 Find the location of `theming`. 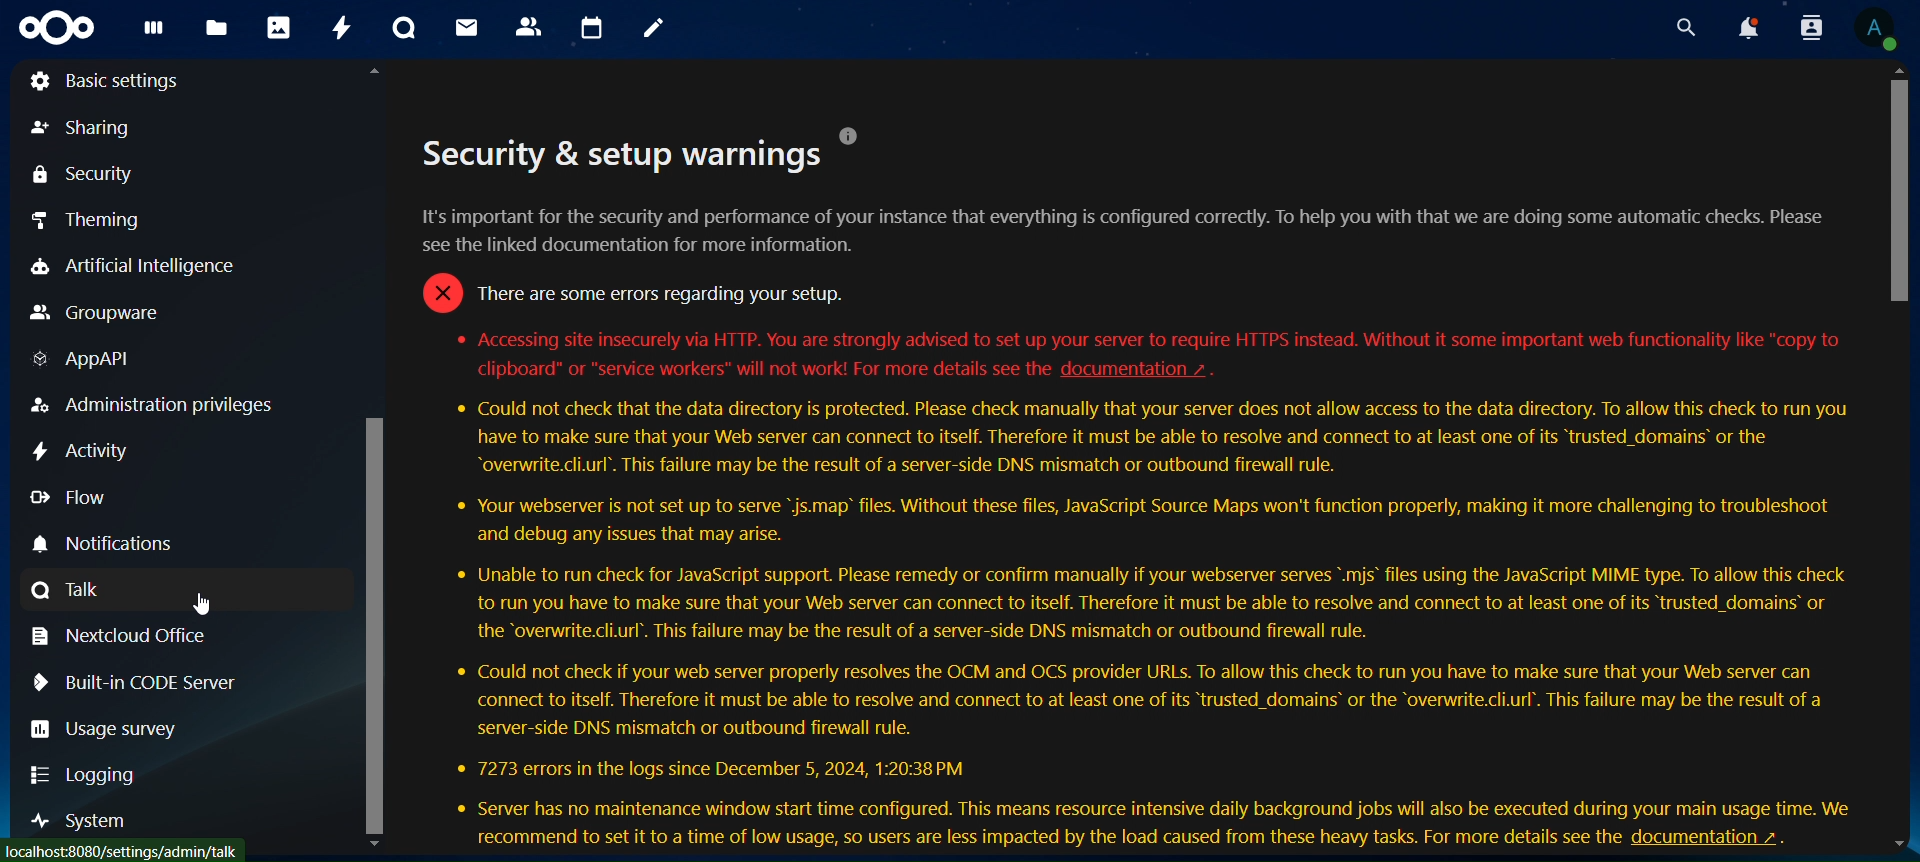

theming is located at coordinates (92, 220).